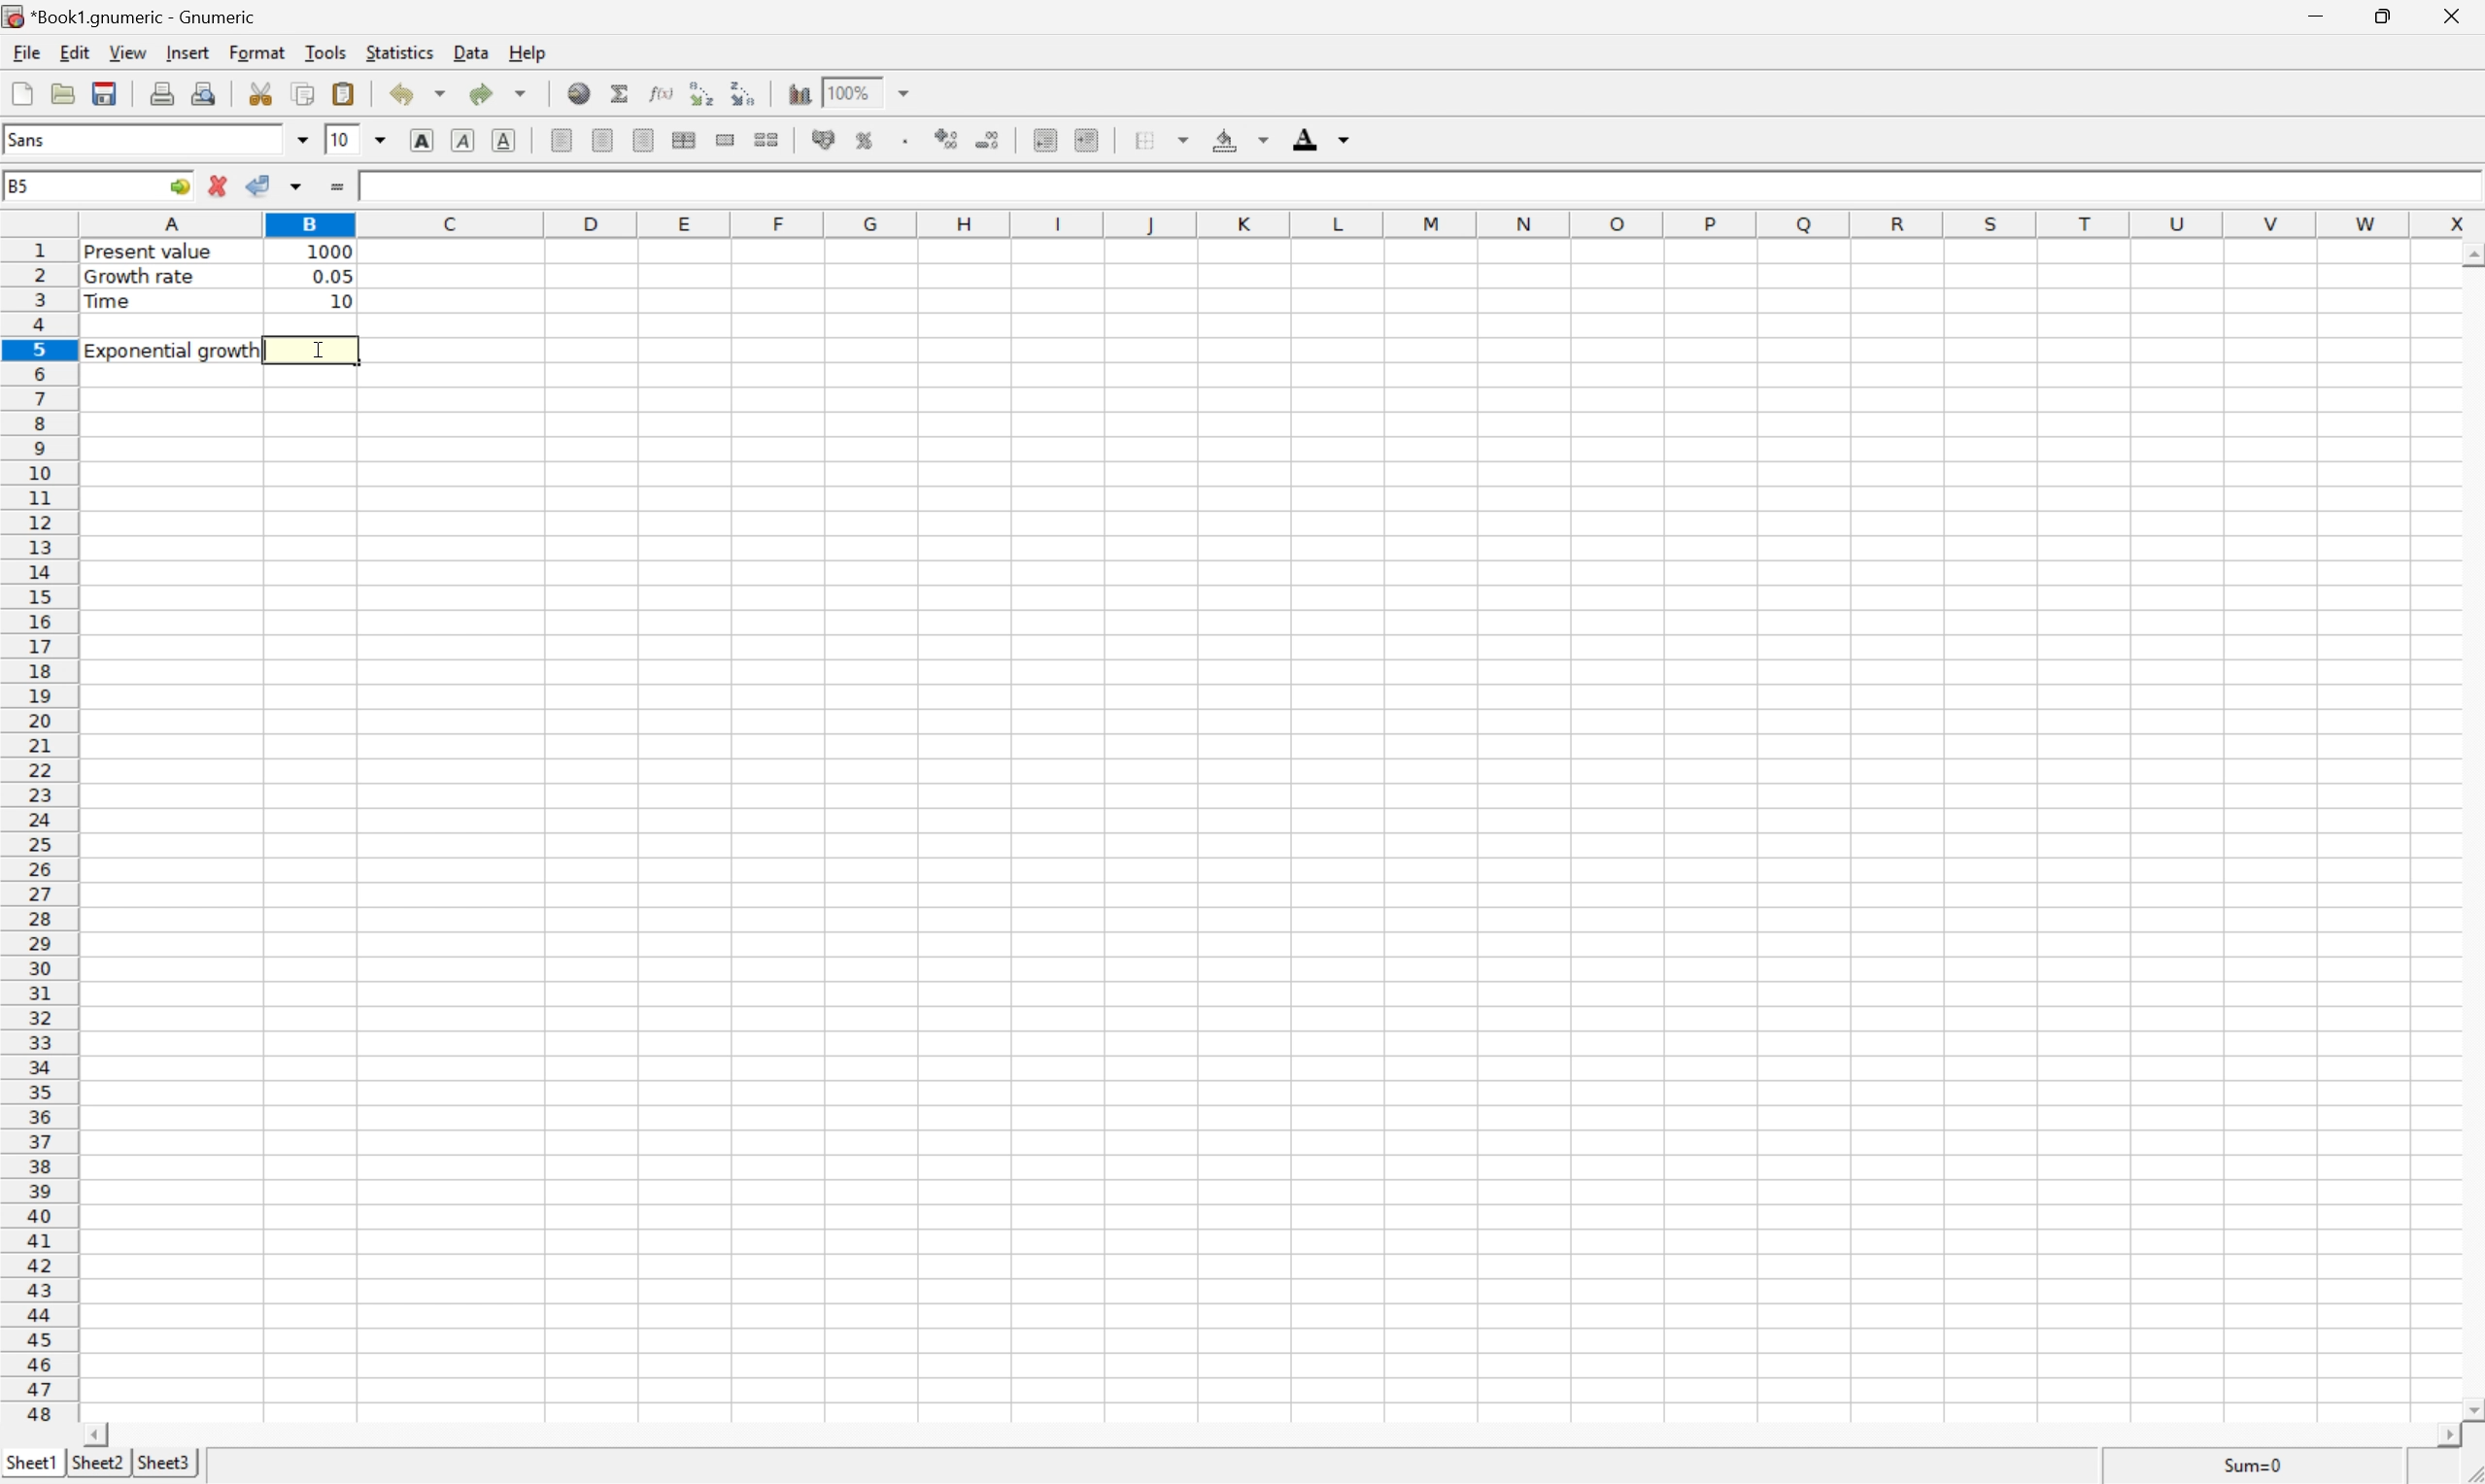  Describe the element at coordinates (1089, 139) in the screenshot. I see `Increase indent, and align the contents to the left` at that location.